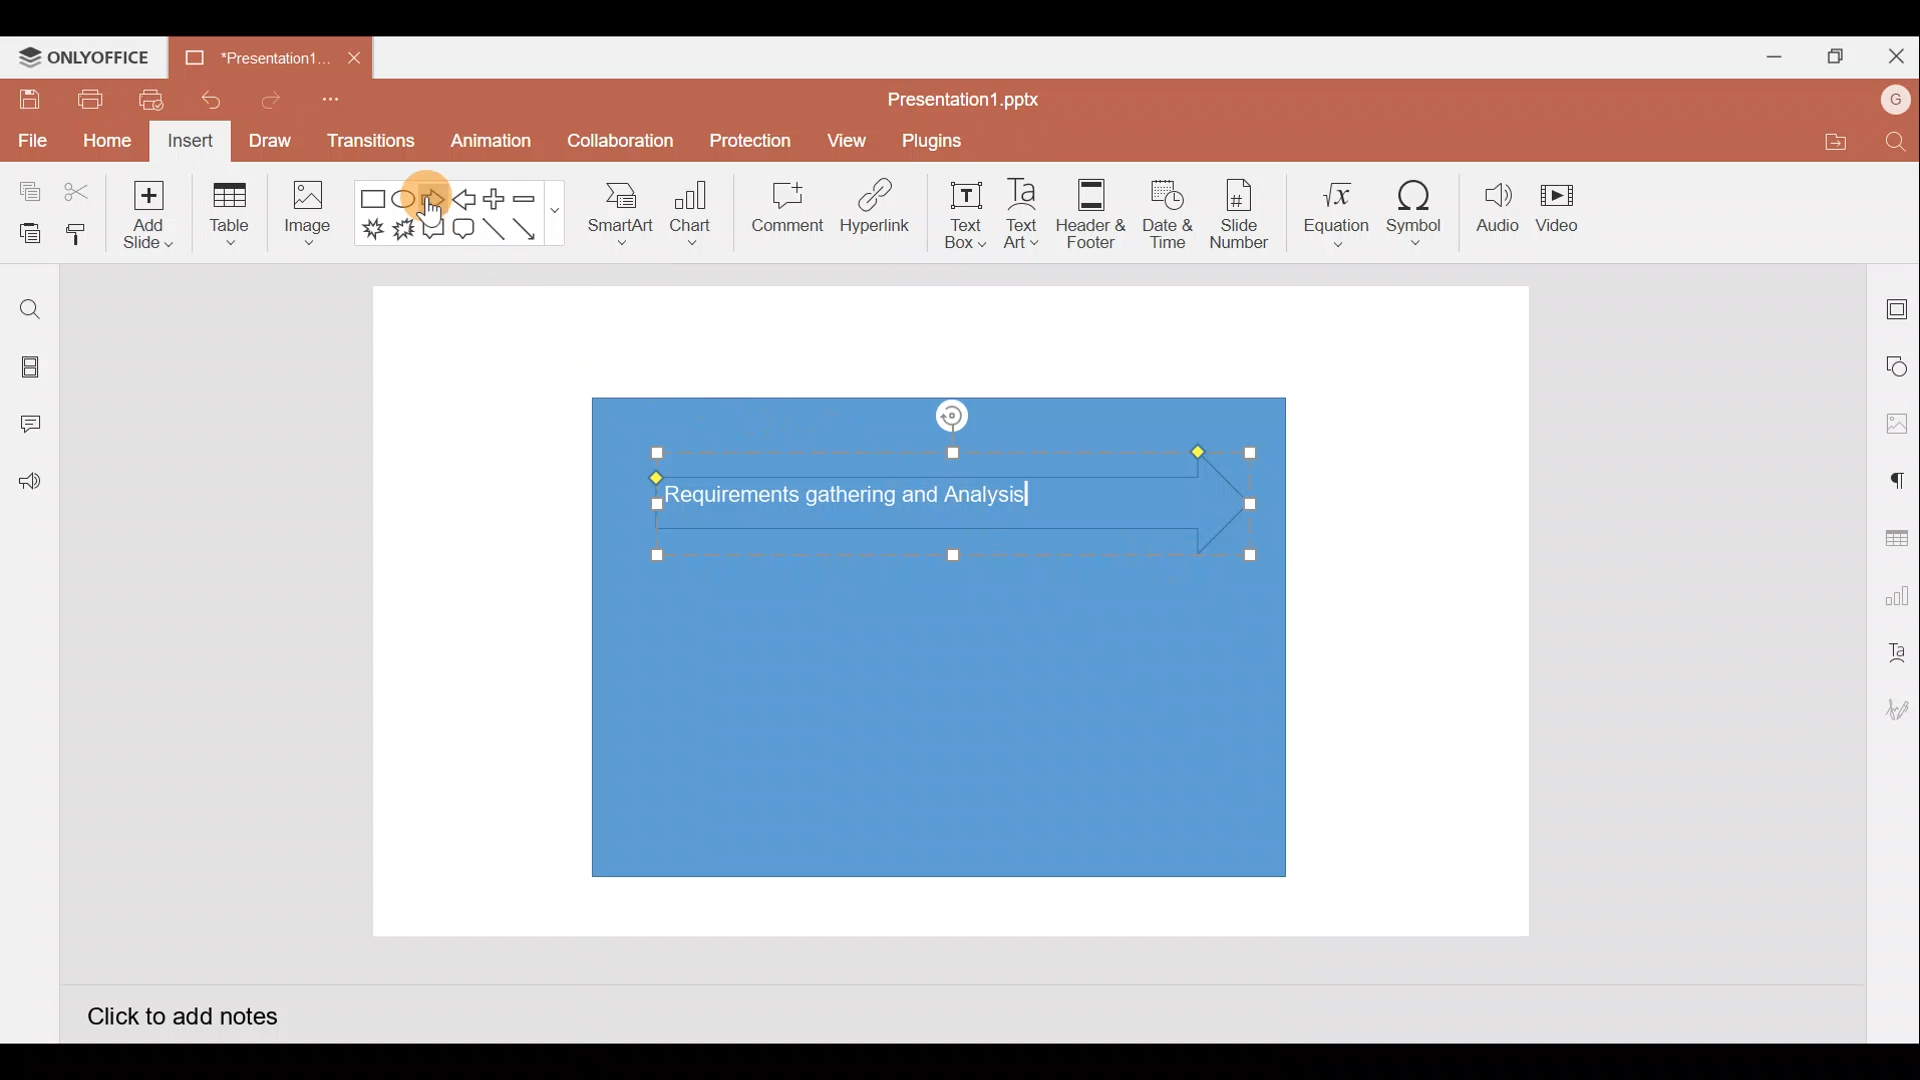 The width and height of the screenshot is (1920, 1080). What do you see at coordinates (30, 309) in the screenshot?
I see `Find` at bounding box center [30, 309].